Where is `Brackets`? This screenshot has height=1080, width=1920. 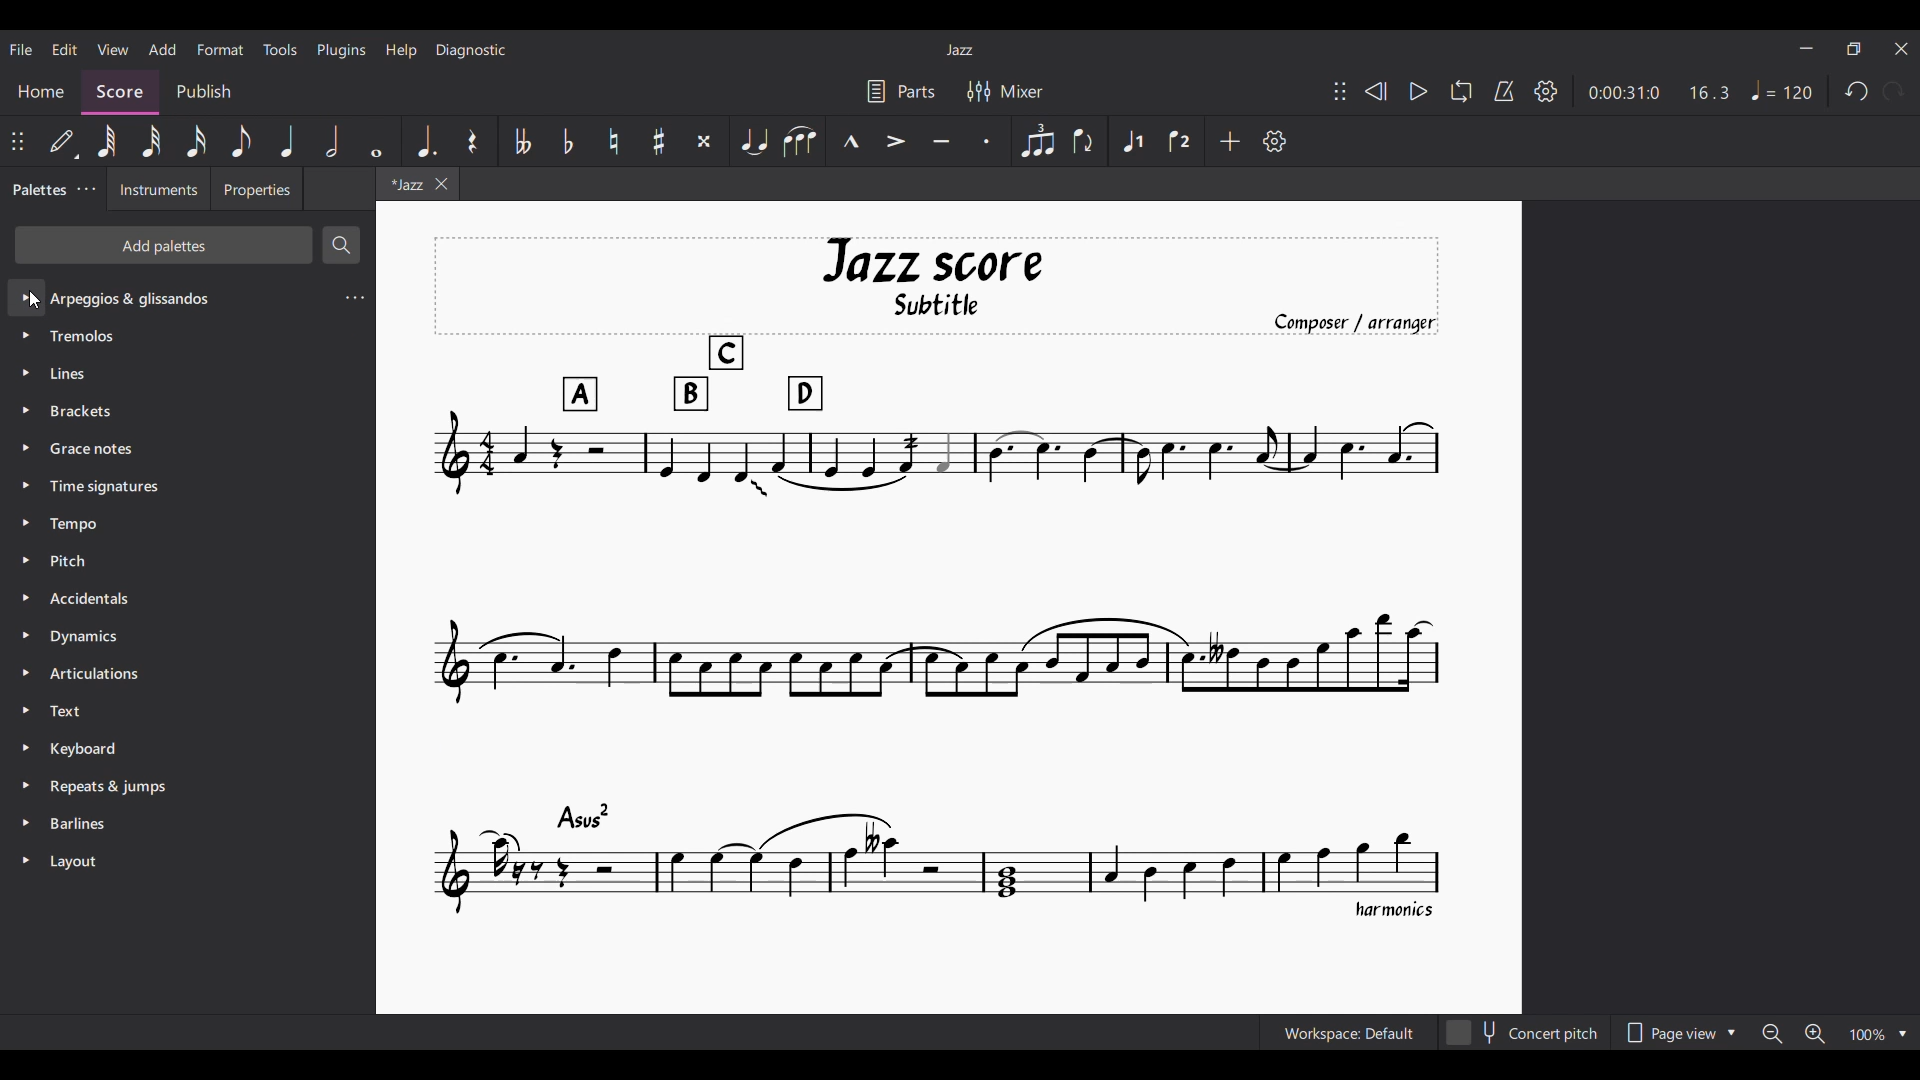 Brackets is located at coordinates (89, 410).